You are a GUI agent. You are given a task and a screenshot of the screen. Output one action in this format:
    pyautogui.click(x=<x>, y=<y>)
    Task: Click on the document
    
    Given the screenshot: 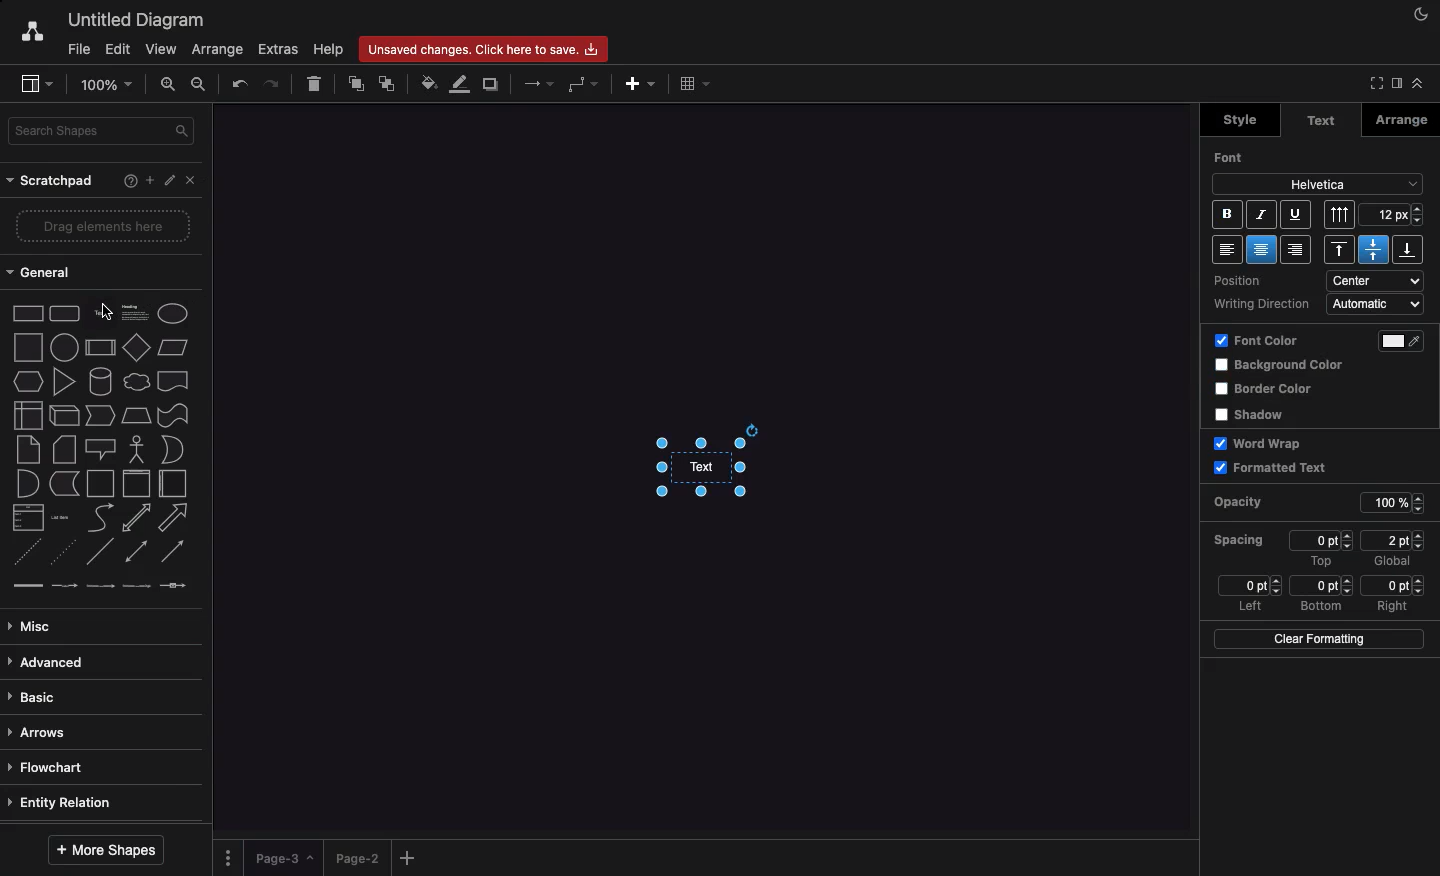 What is the action you would take?
    pyautogui.click(x=174, y=381)
    